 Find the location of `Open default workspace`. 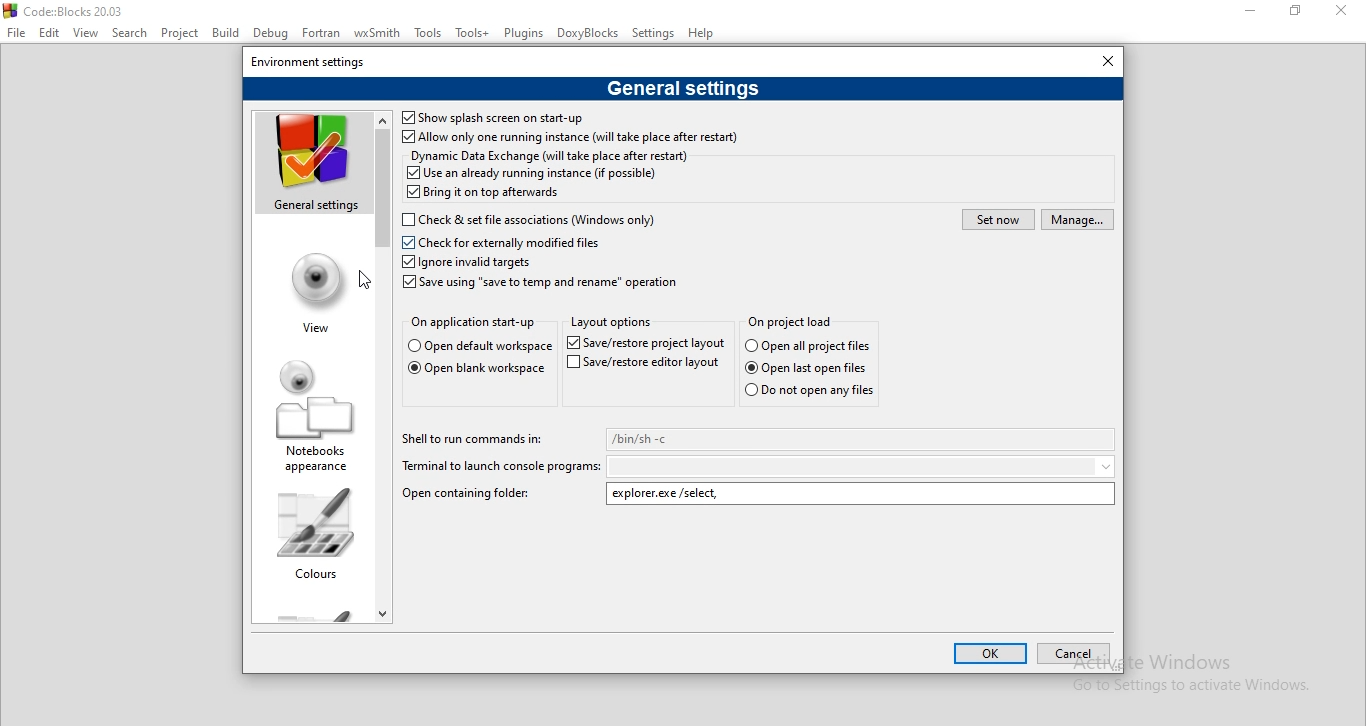

Open default workspace is located at coordinates (481, 348).